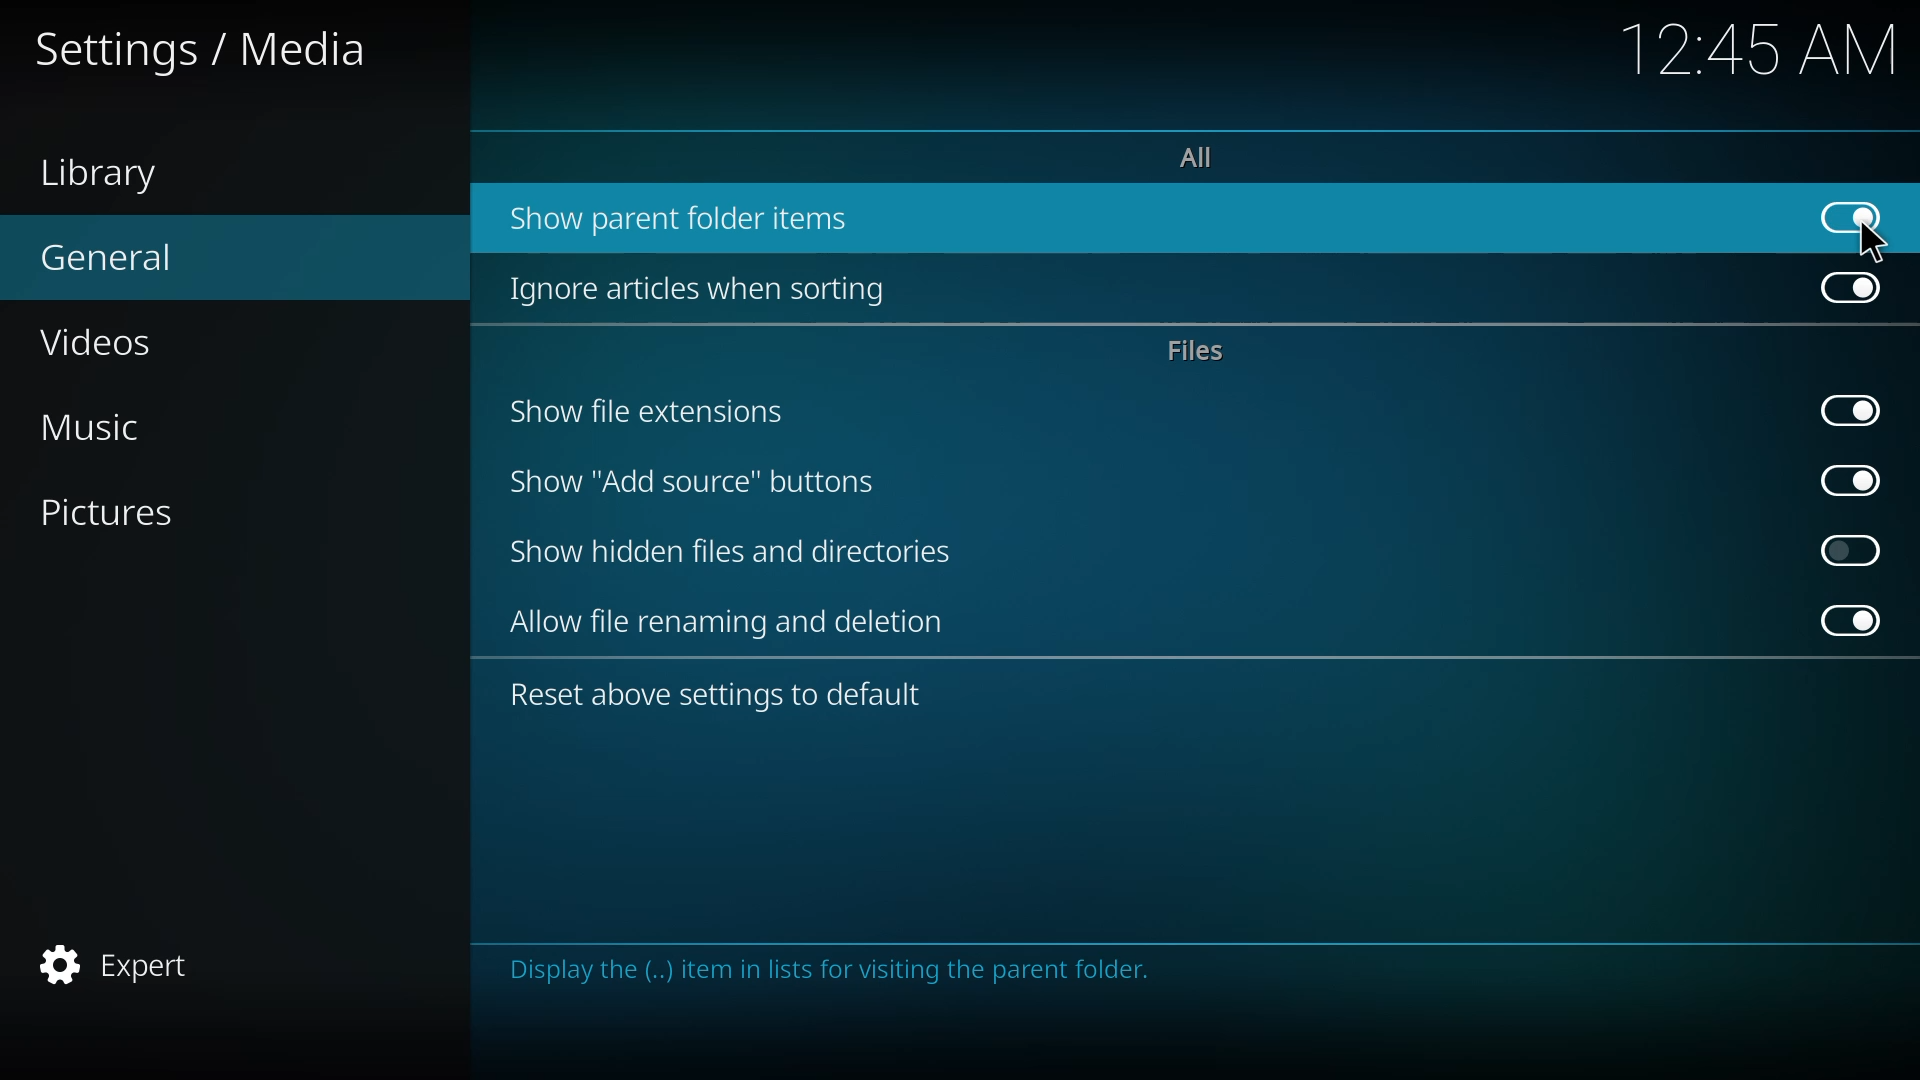 Image resolution: width=1920 pixels, height=1080 pixels. I want to click on show hidden files and directories, so click(728, 552).